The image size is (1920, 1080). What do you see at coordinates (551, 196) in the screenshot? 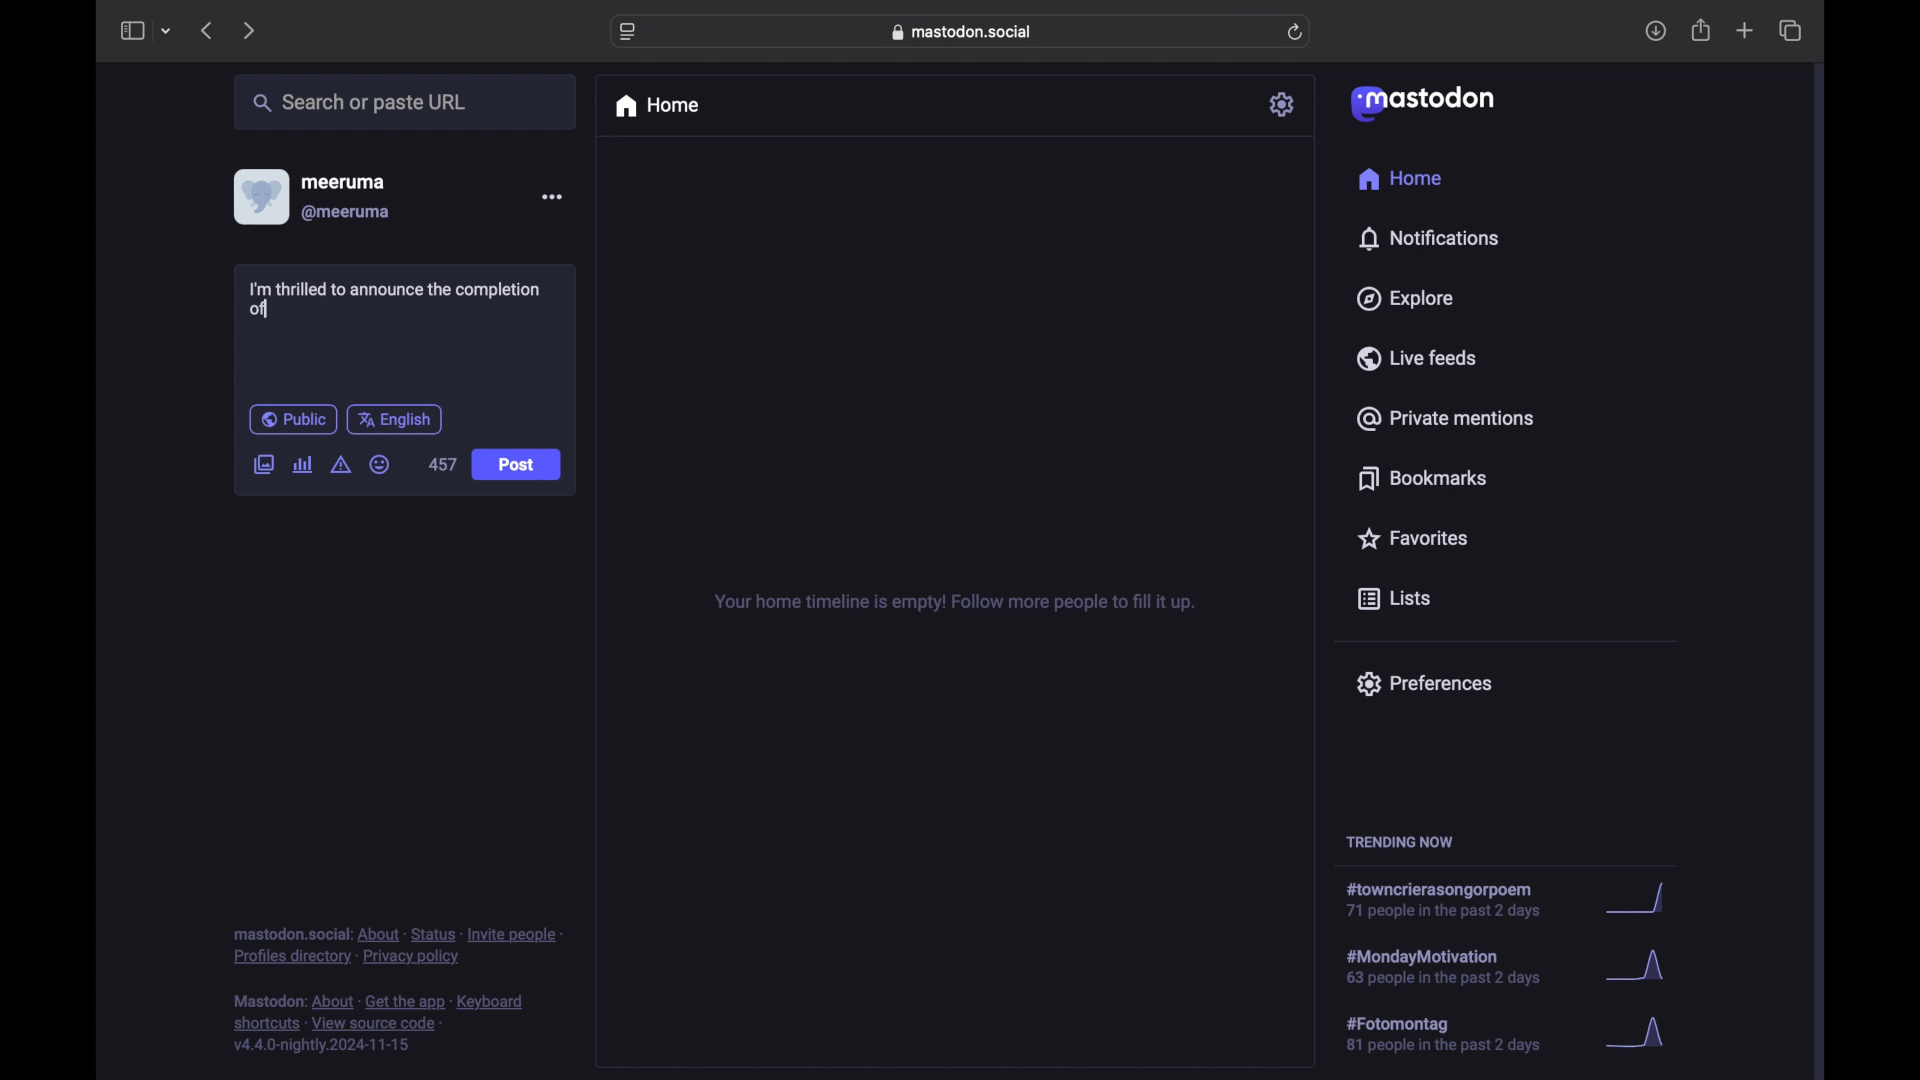
I see `more options` at bounding box center [551, 196].